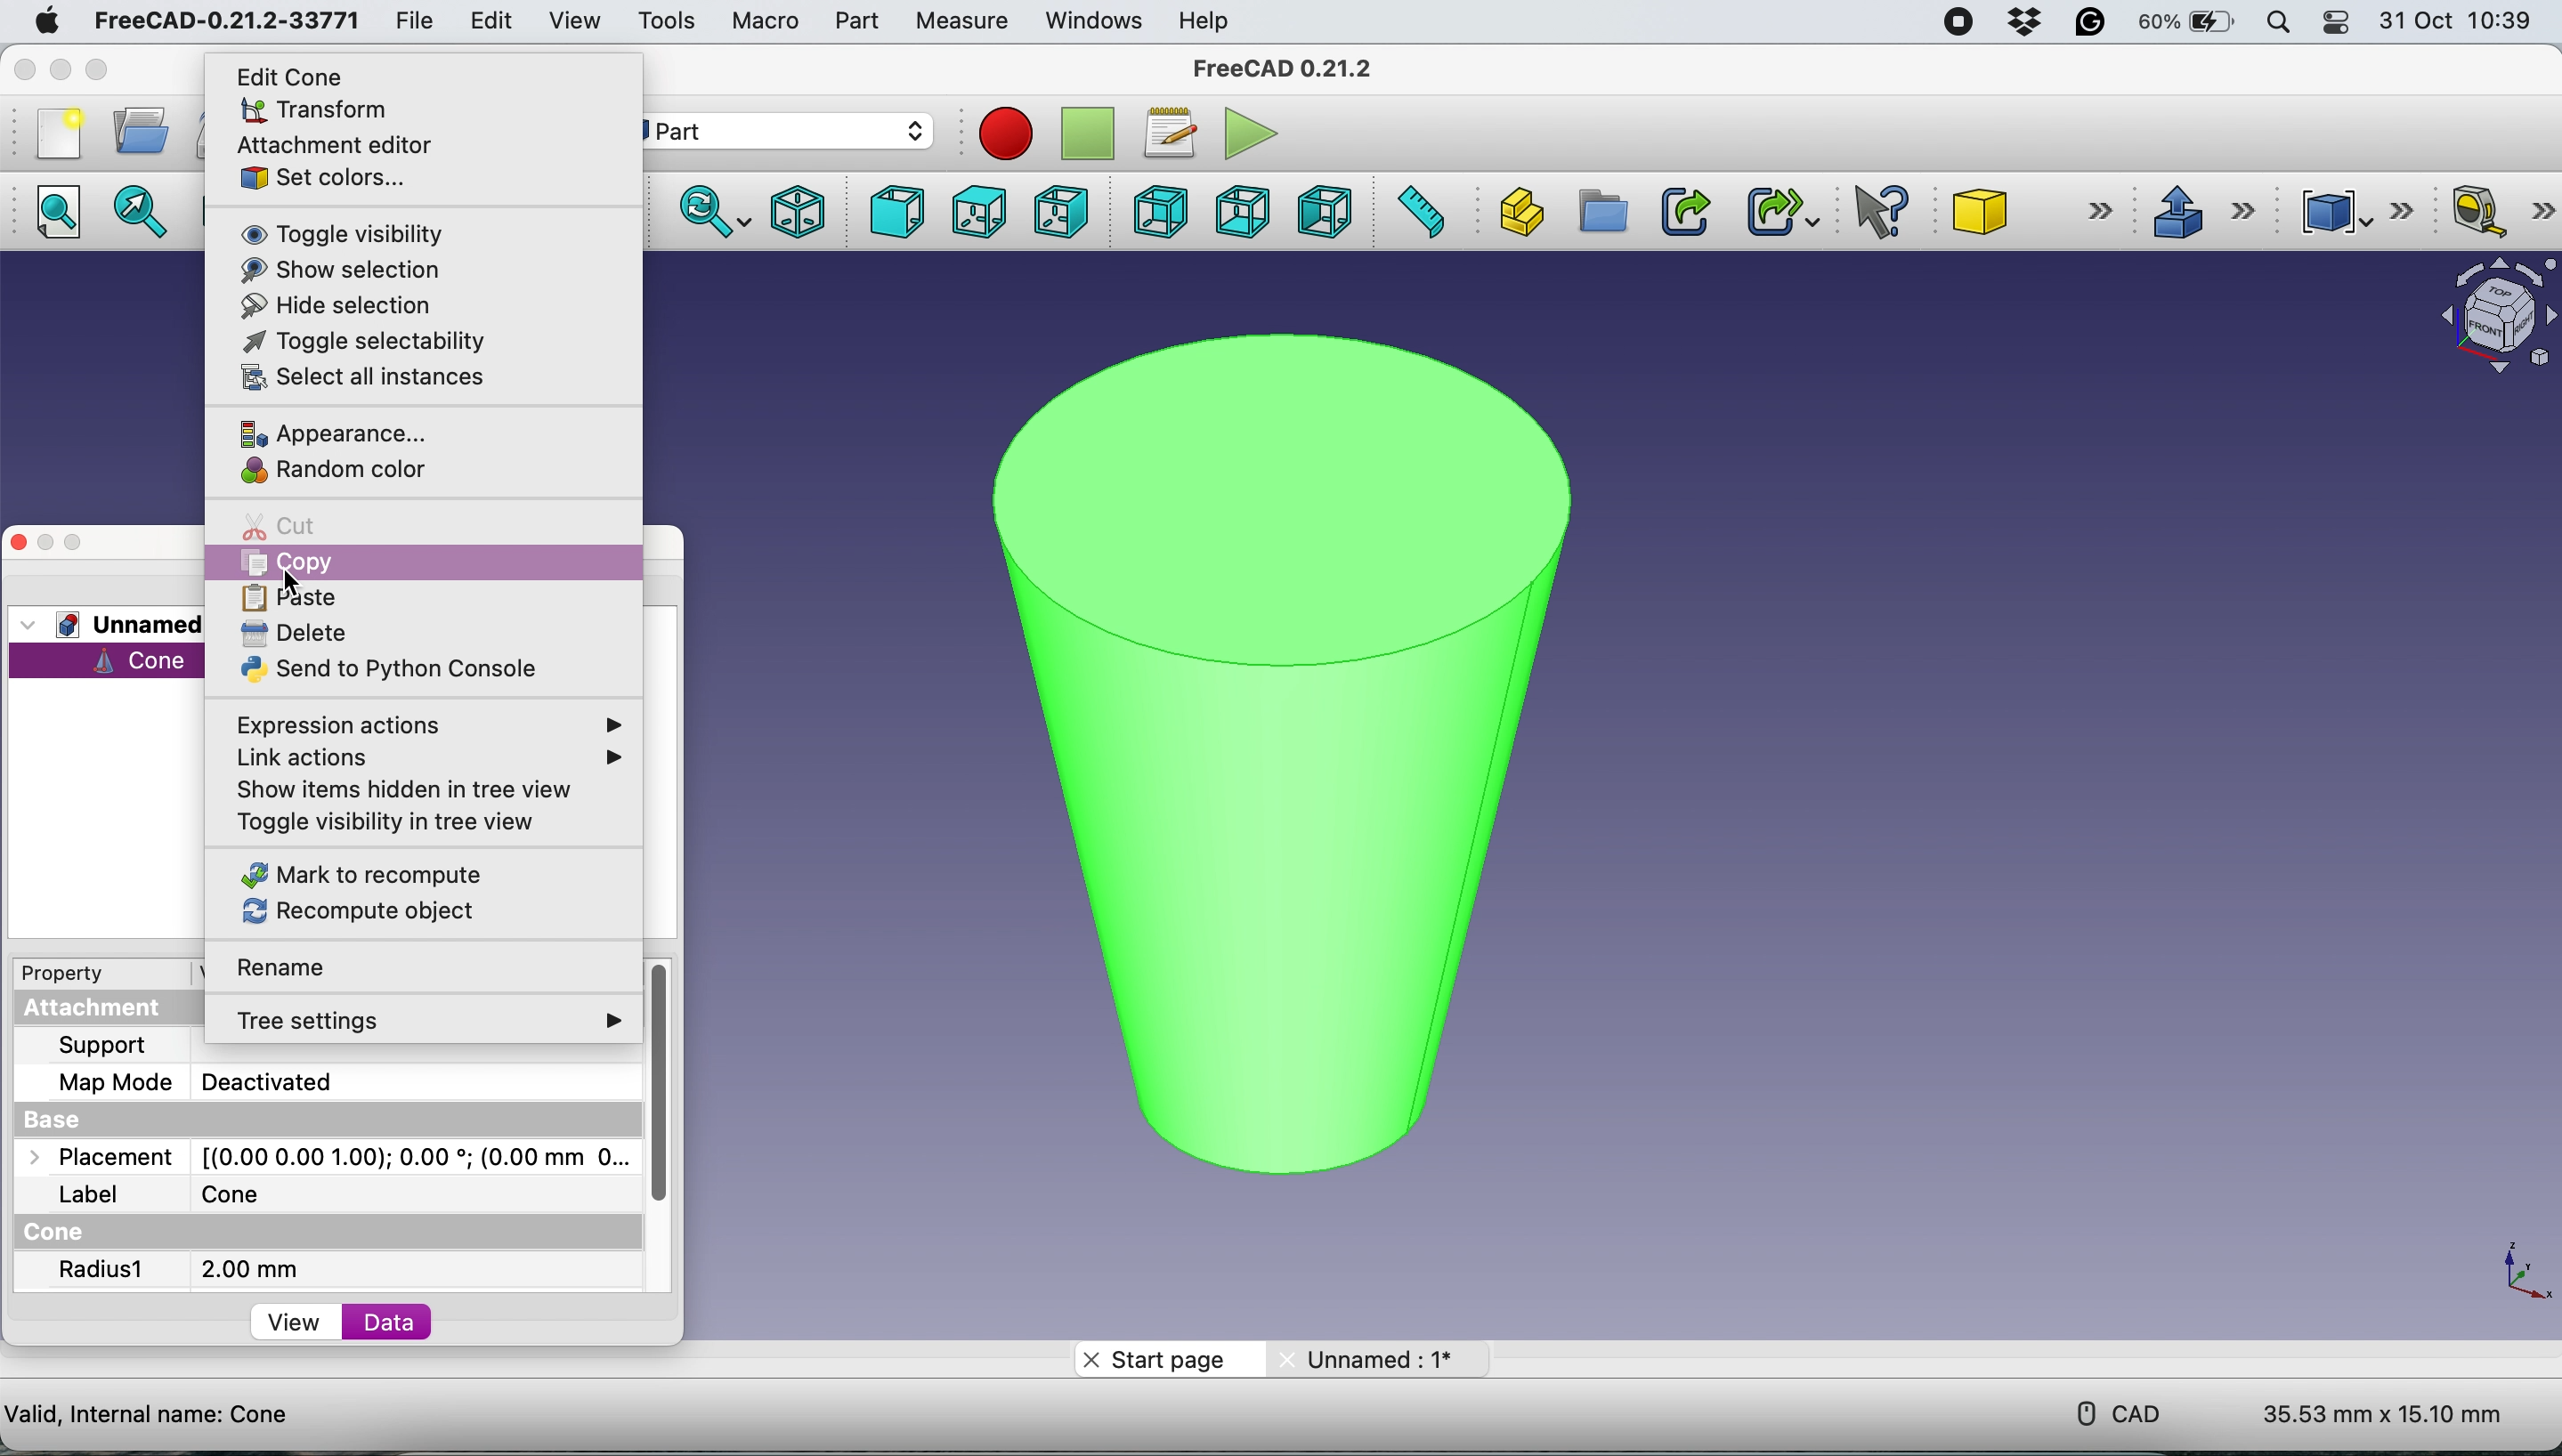 This screenshot has width=2562, height=1456. What do you see at coordinates (107, 1046) in the screenshot?
I see `support` at bounding box center [107, 1046].